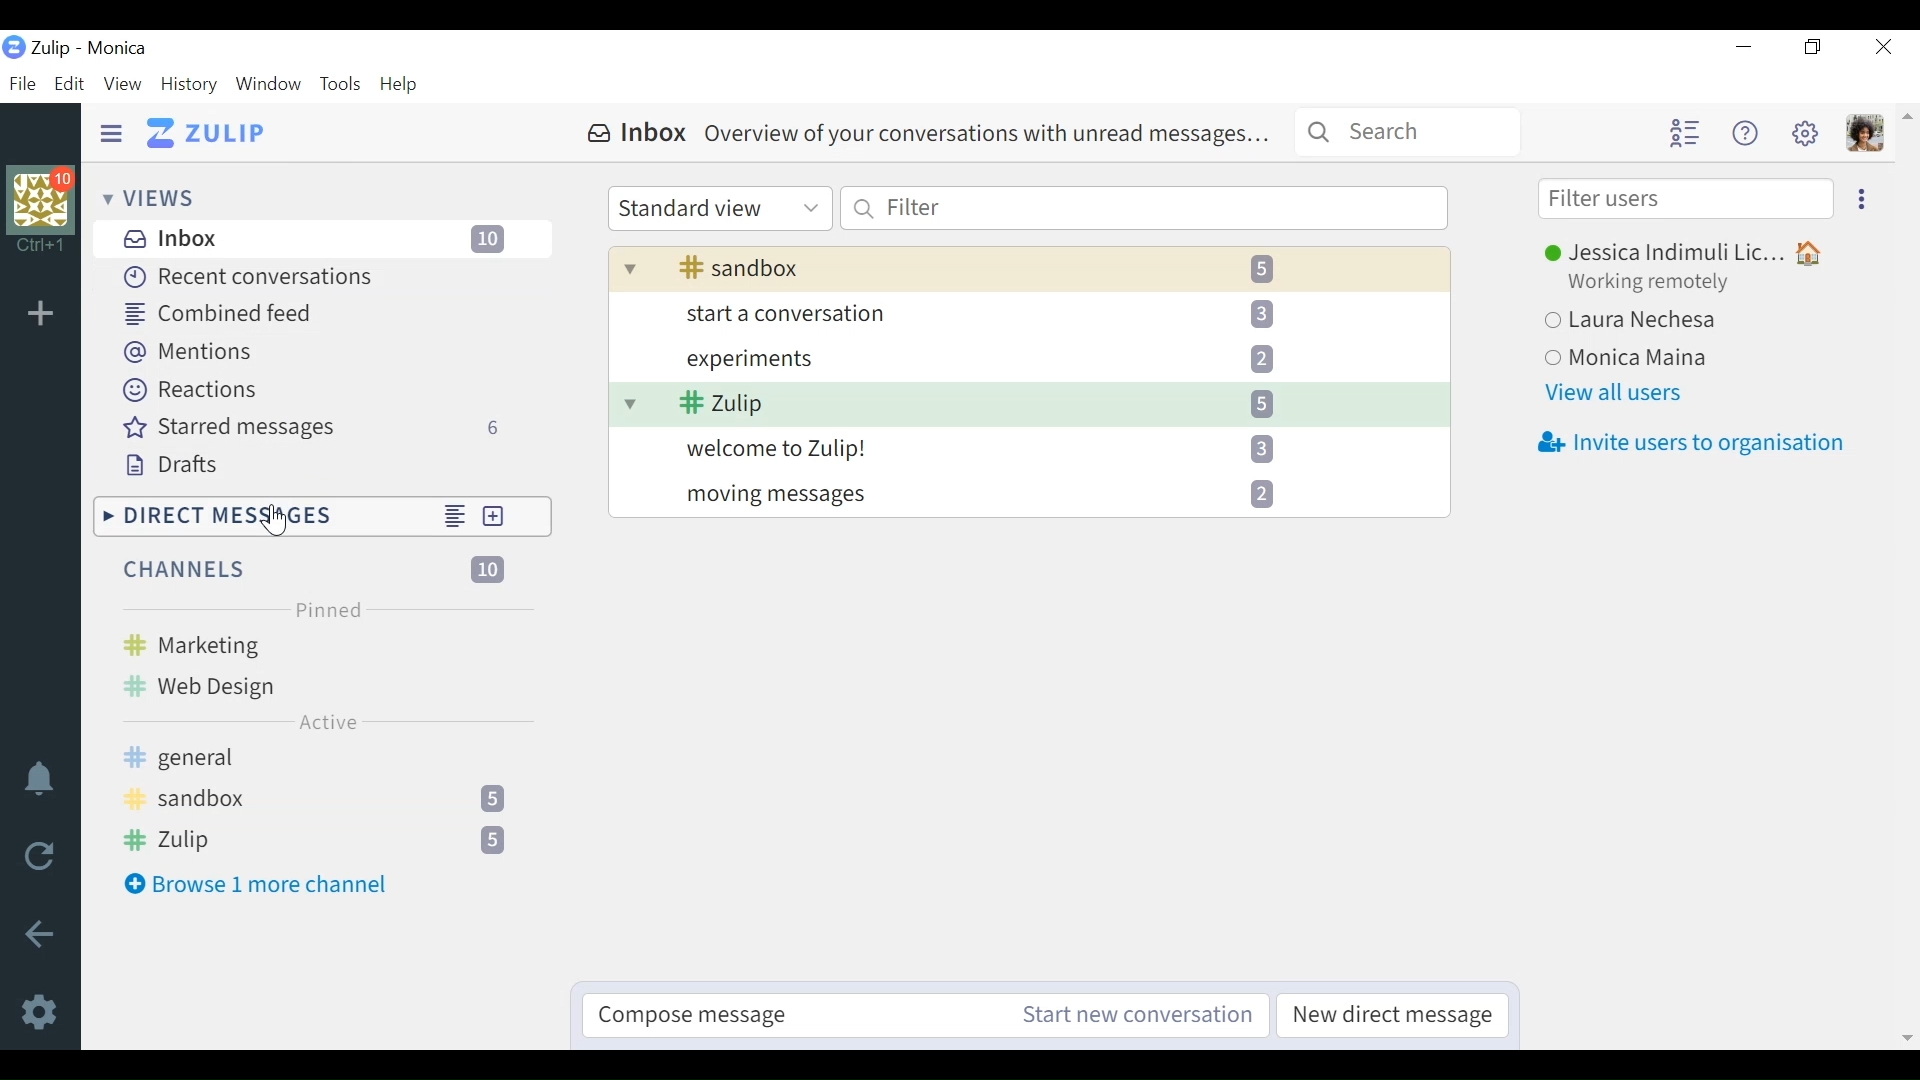 Image resolution: width=1920 pixels, height=1080 pixels. Describe the element at coordinates (122, 83) in the screenshot. I see `View` at that location.